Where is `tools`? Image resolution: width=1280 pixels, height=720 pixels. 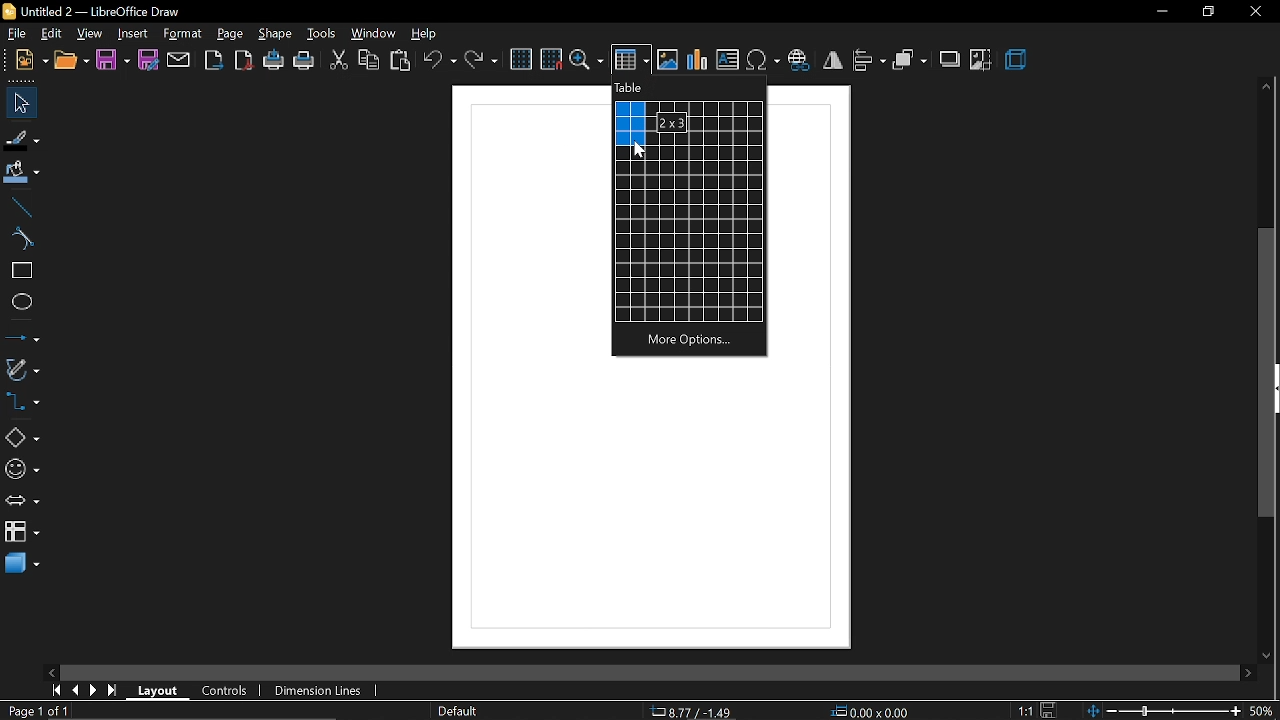
tools is located at coordinates (323, 34).